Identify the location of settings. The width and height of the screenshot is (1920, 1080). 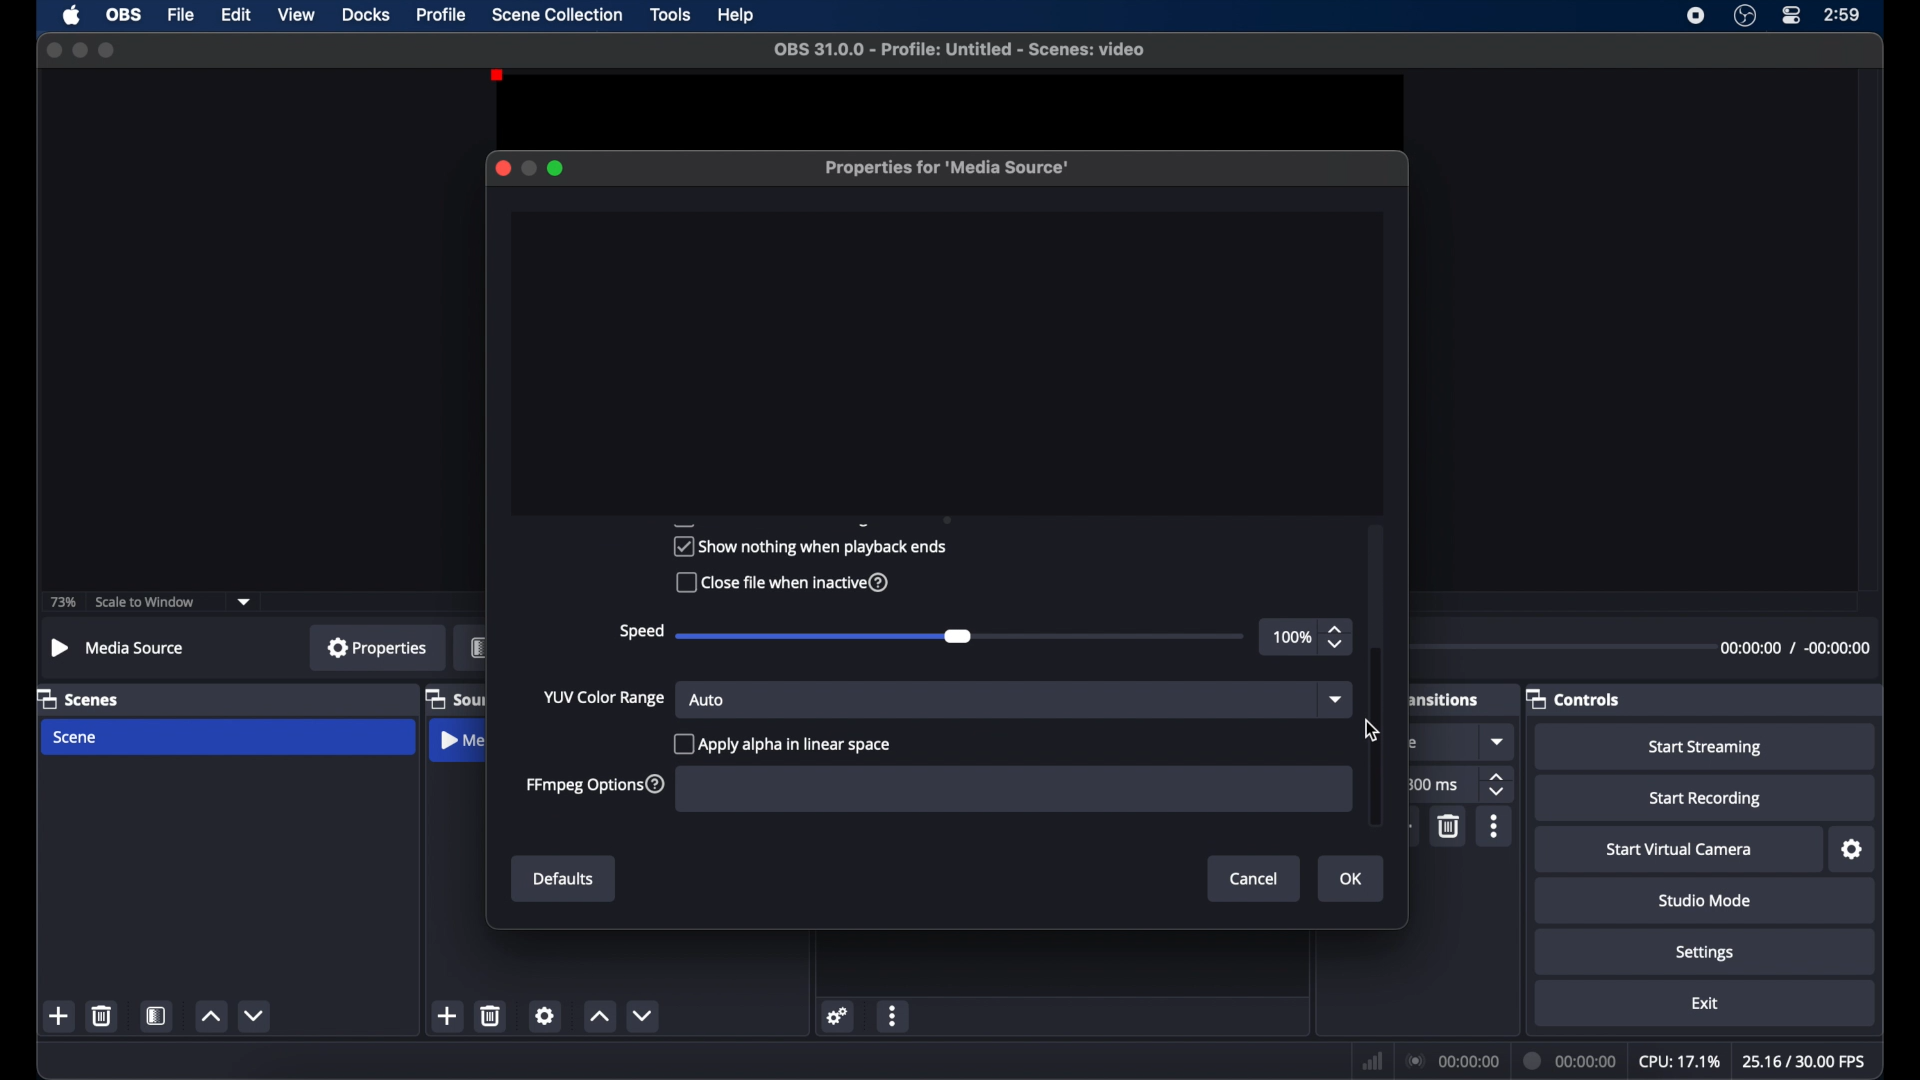
(1705, 954).